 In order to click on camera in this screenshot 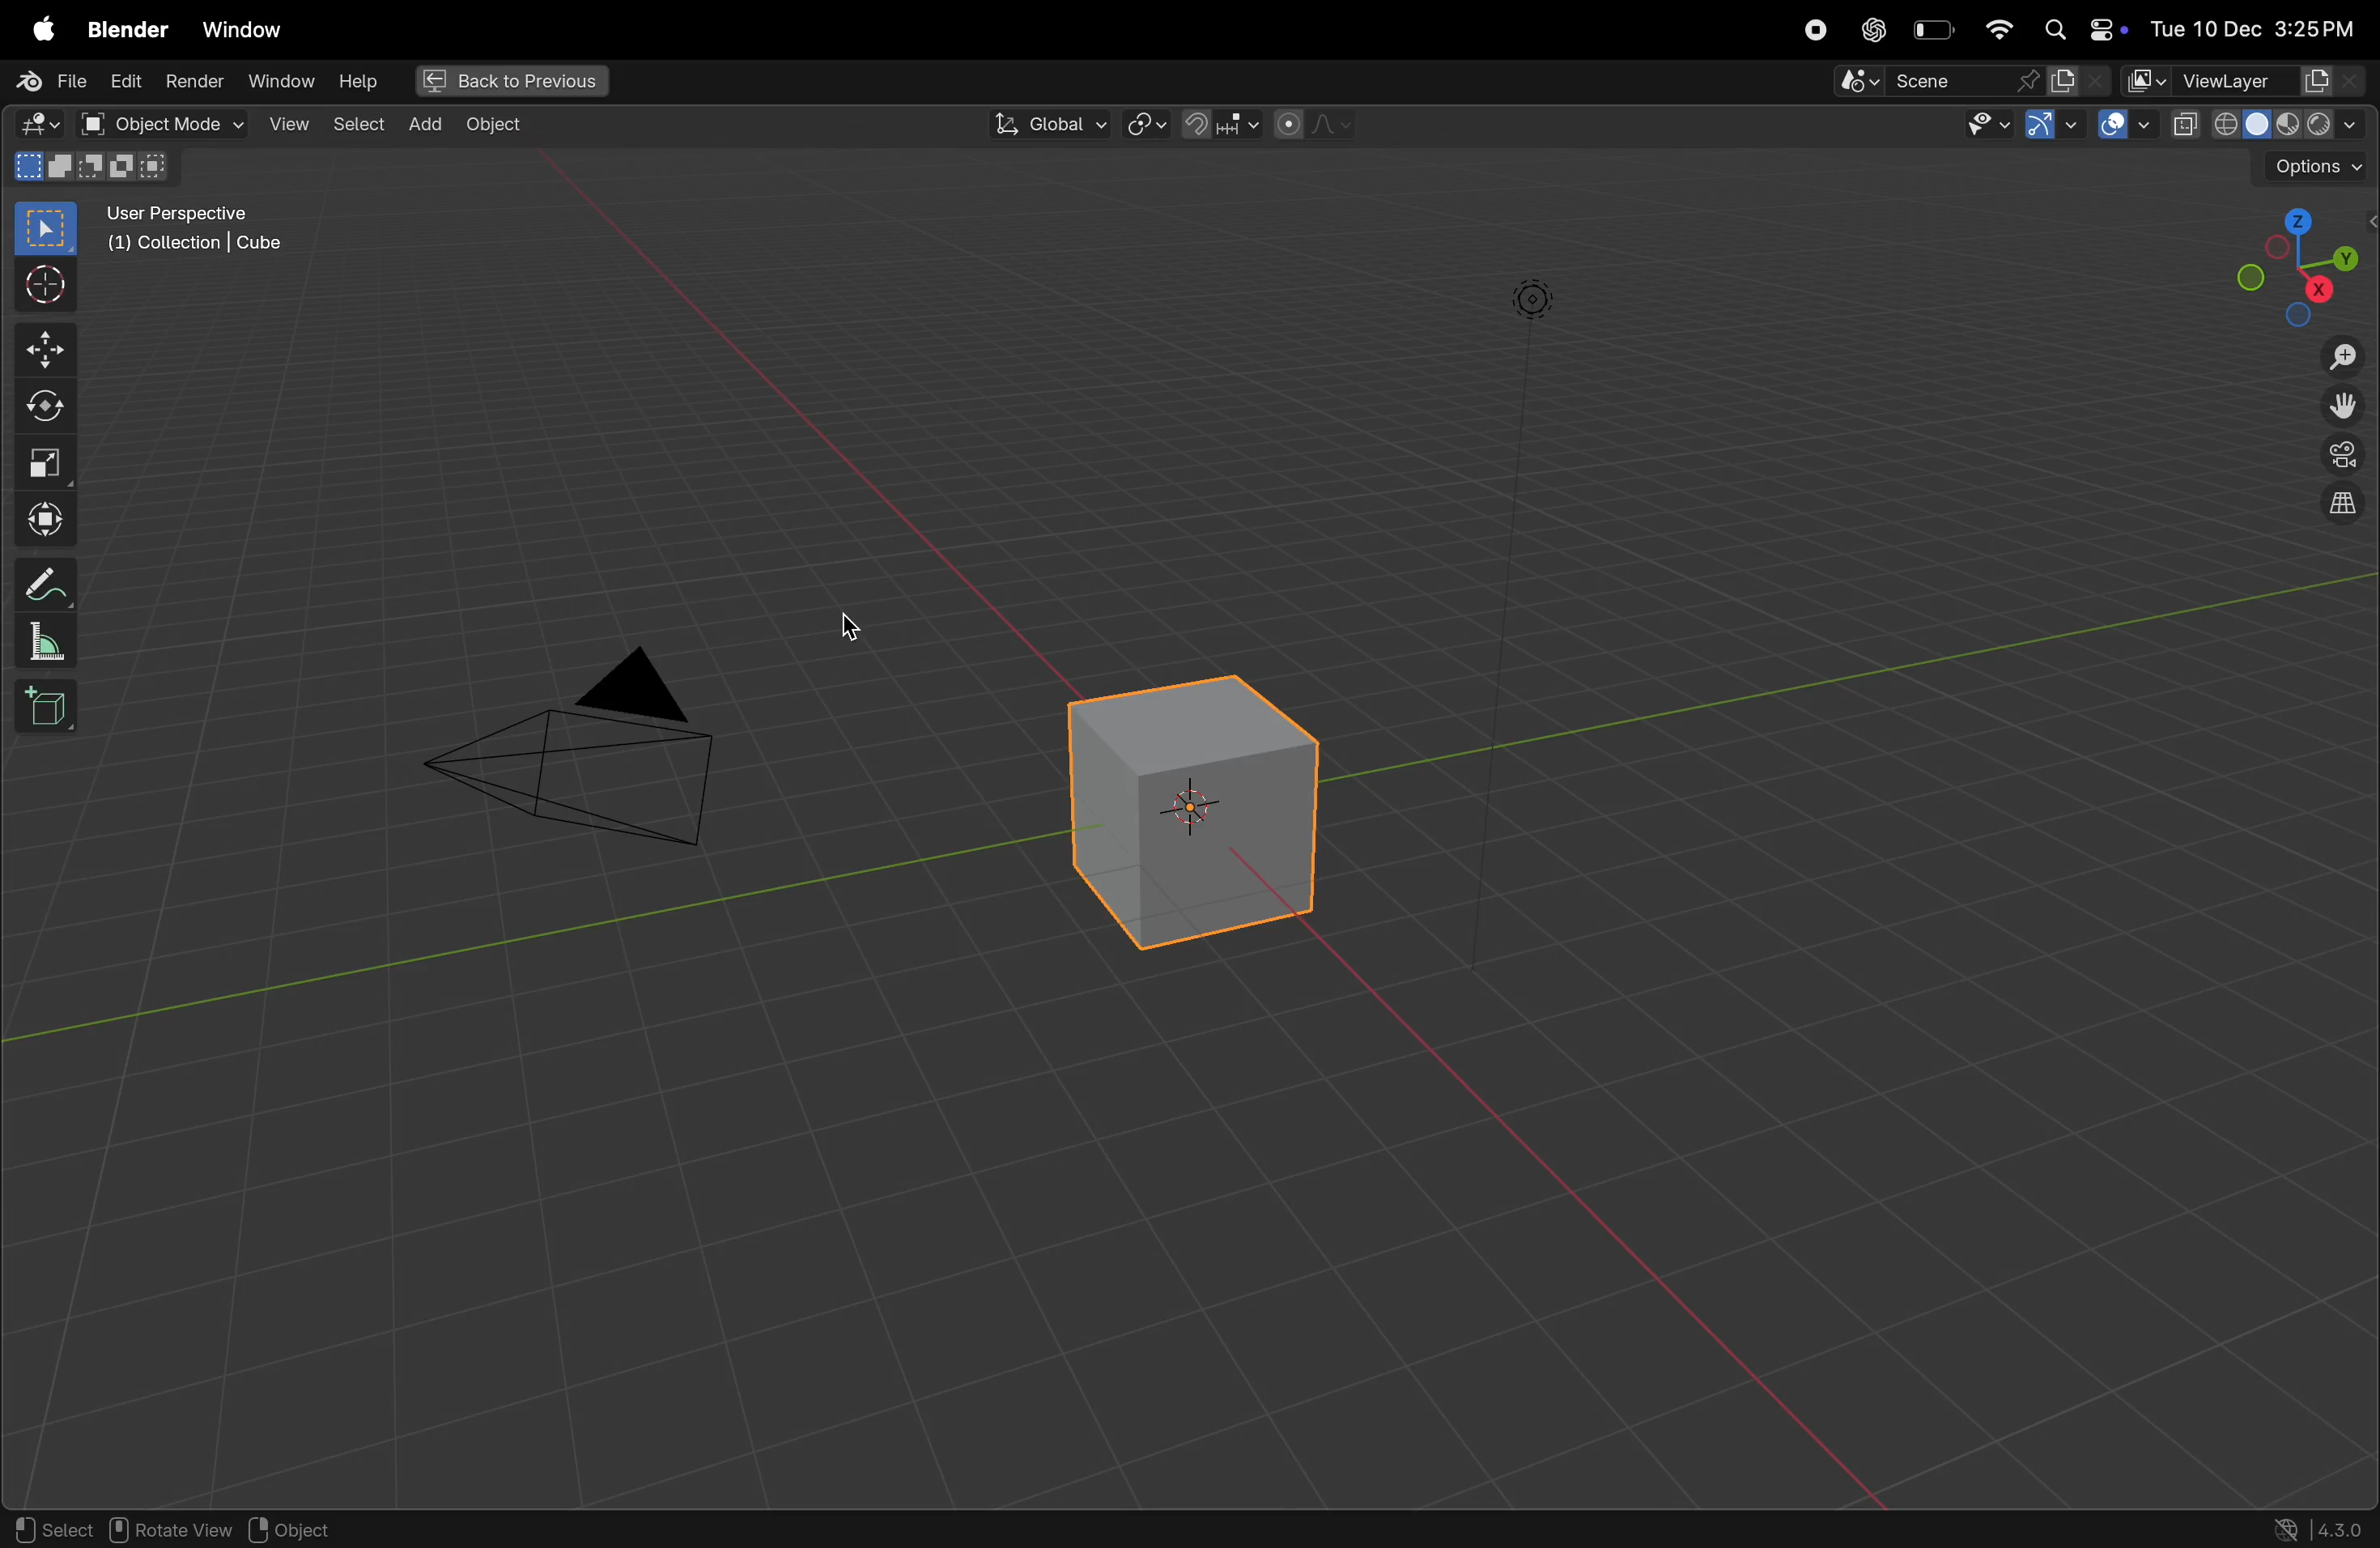, I will do `click(591, 760)`.